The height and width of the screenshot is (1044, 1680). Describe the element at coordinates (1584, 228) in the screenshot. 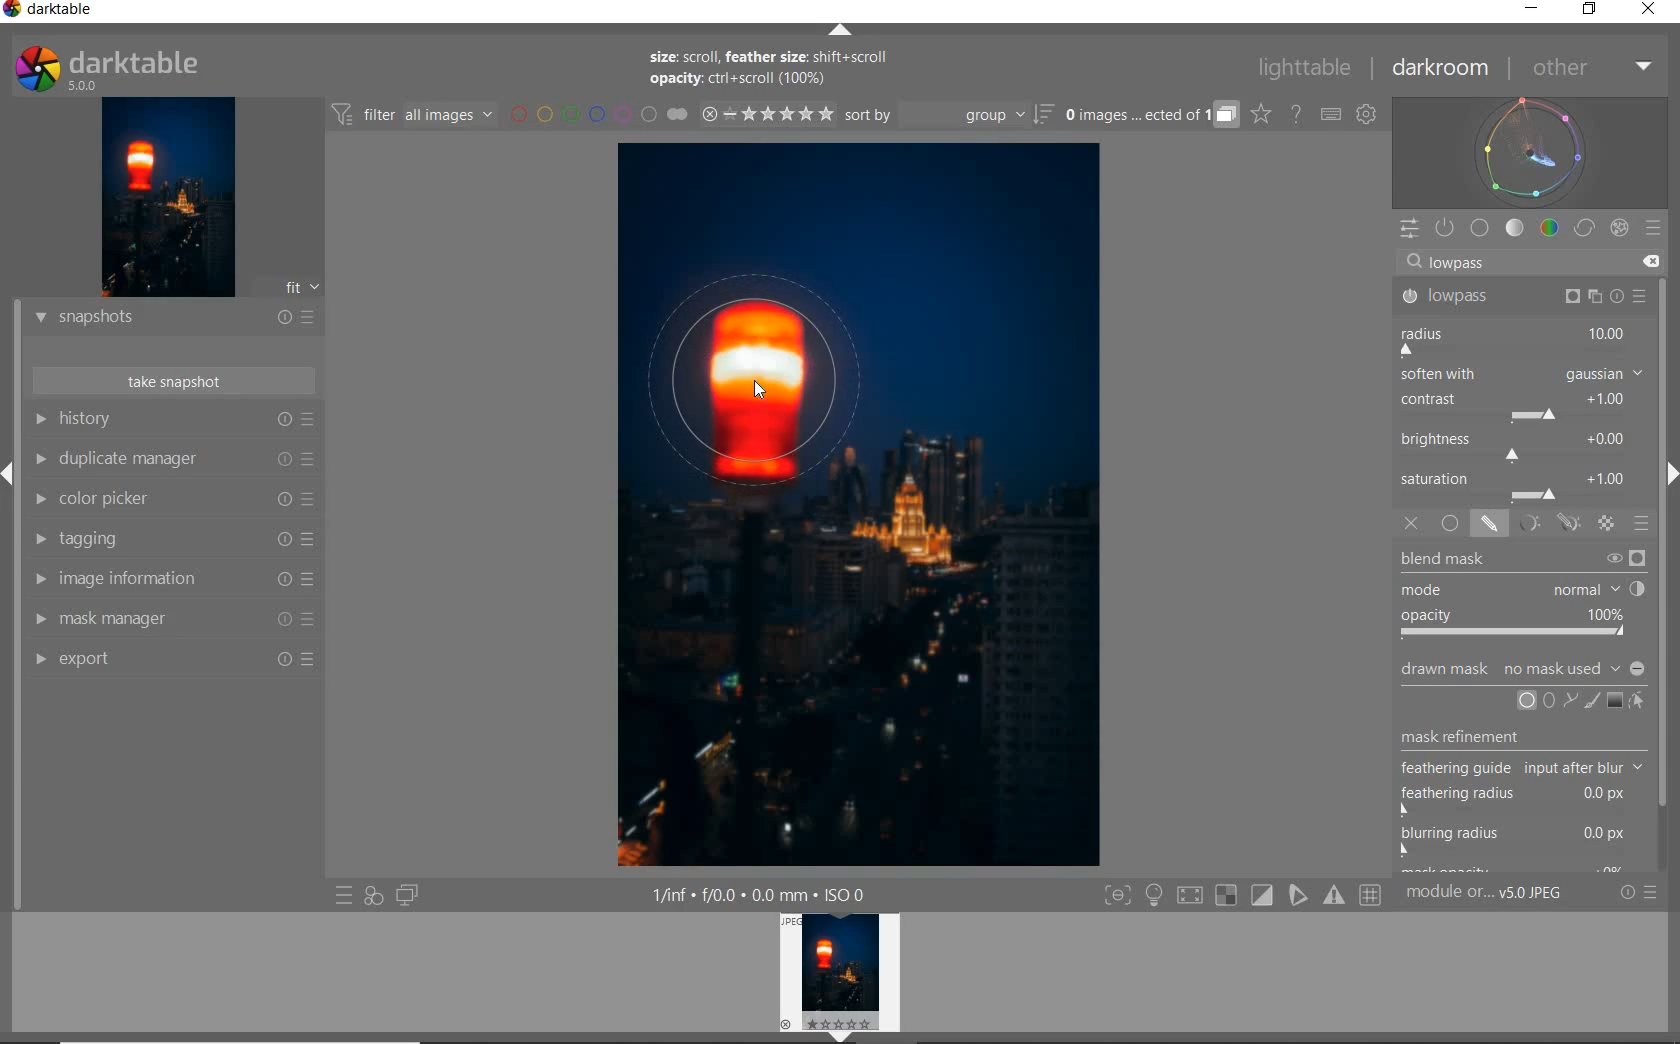

I see `CORRECT` at that location.